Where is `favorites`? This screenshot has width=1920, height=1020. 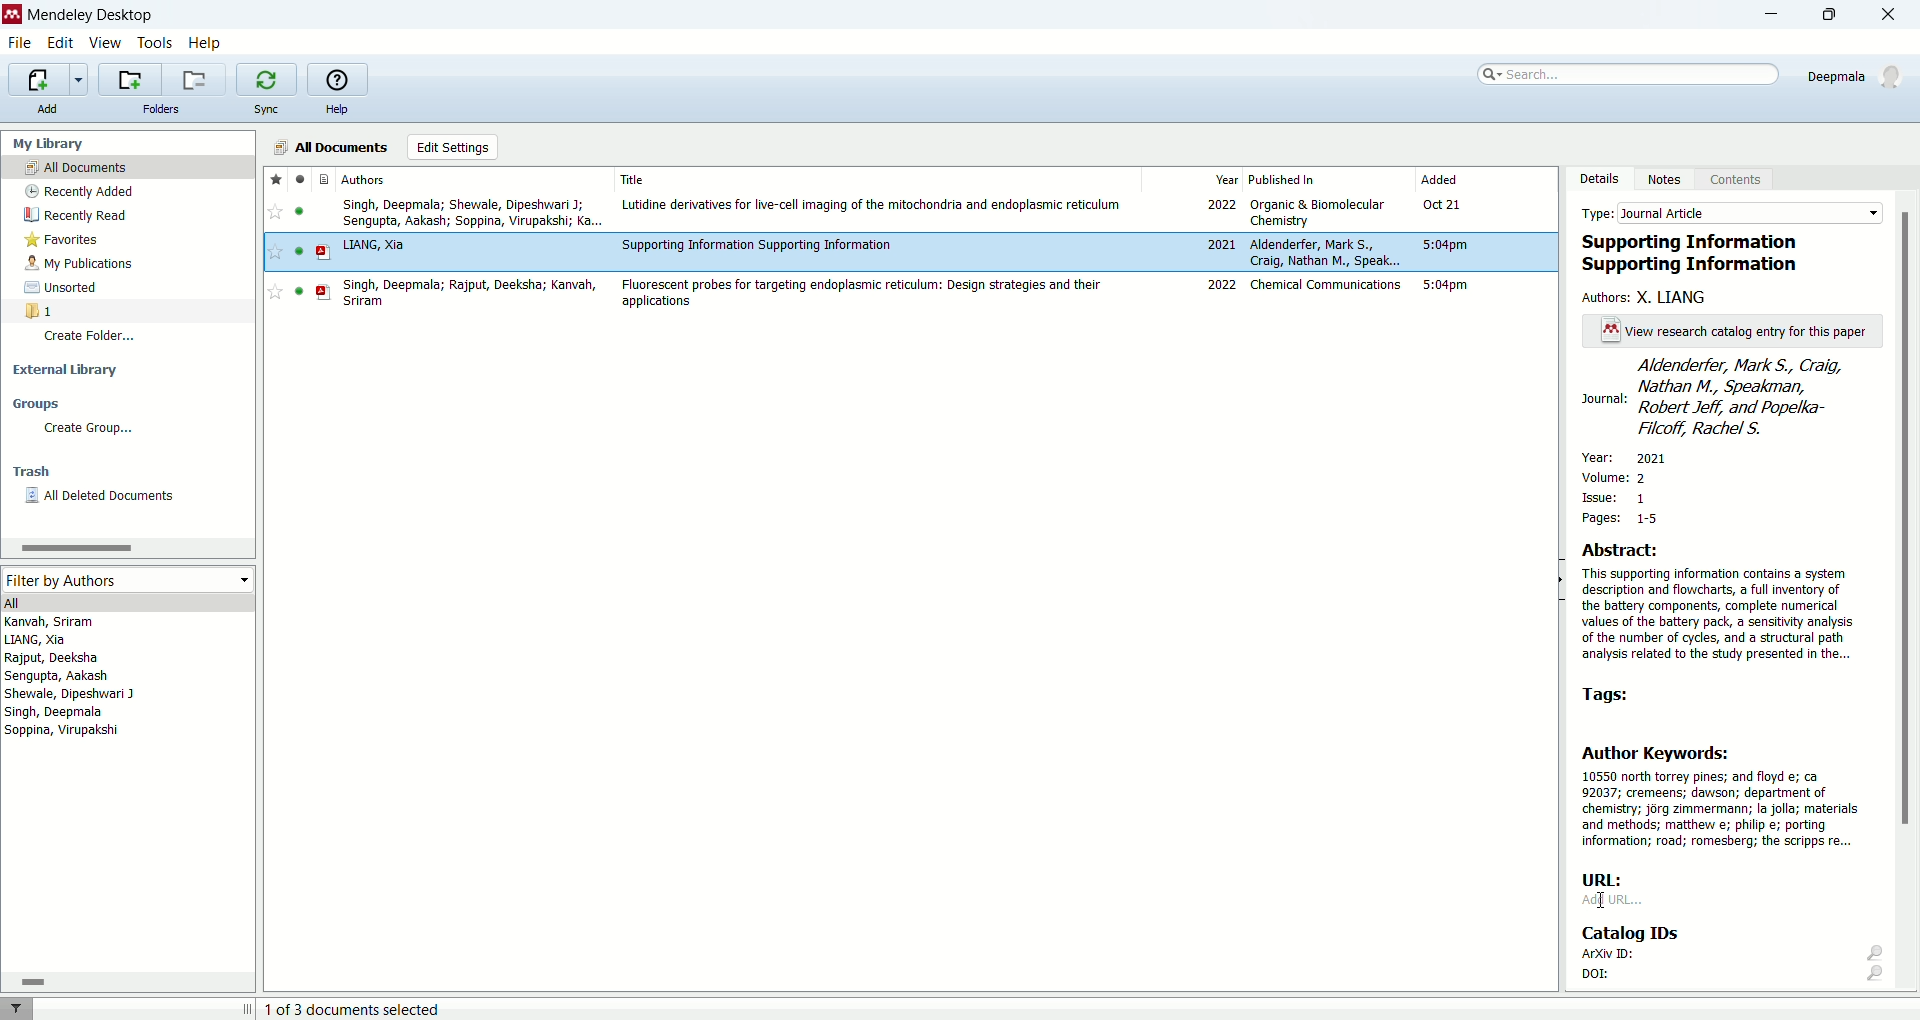
favorites is located at coordinates (69, 240).